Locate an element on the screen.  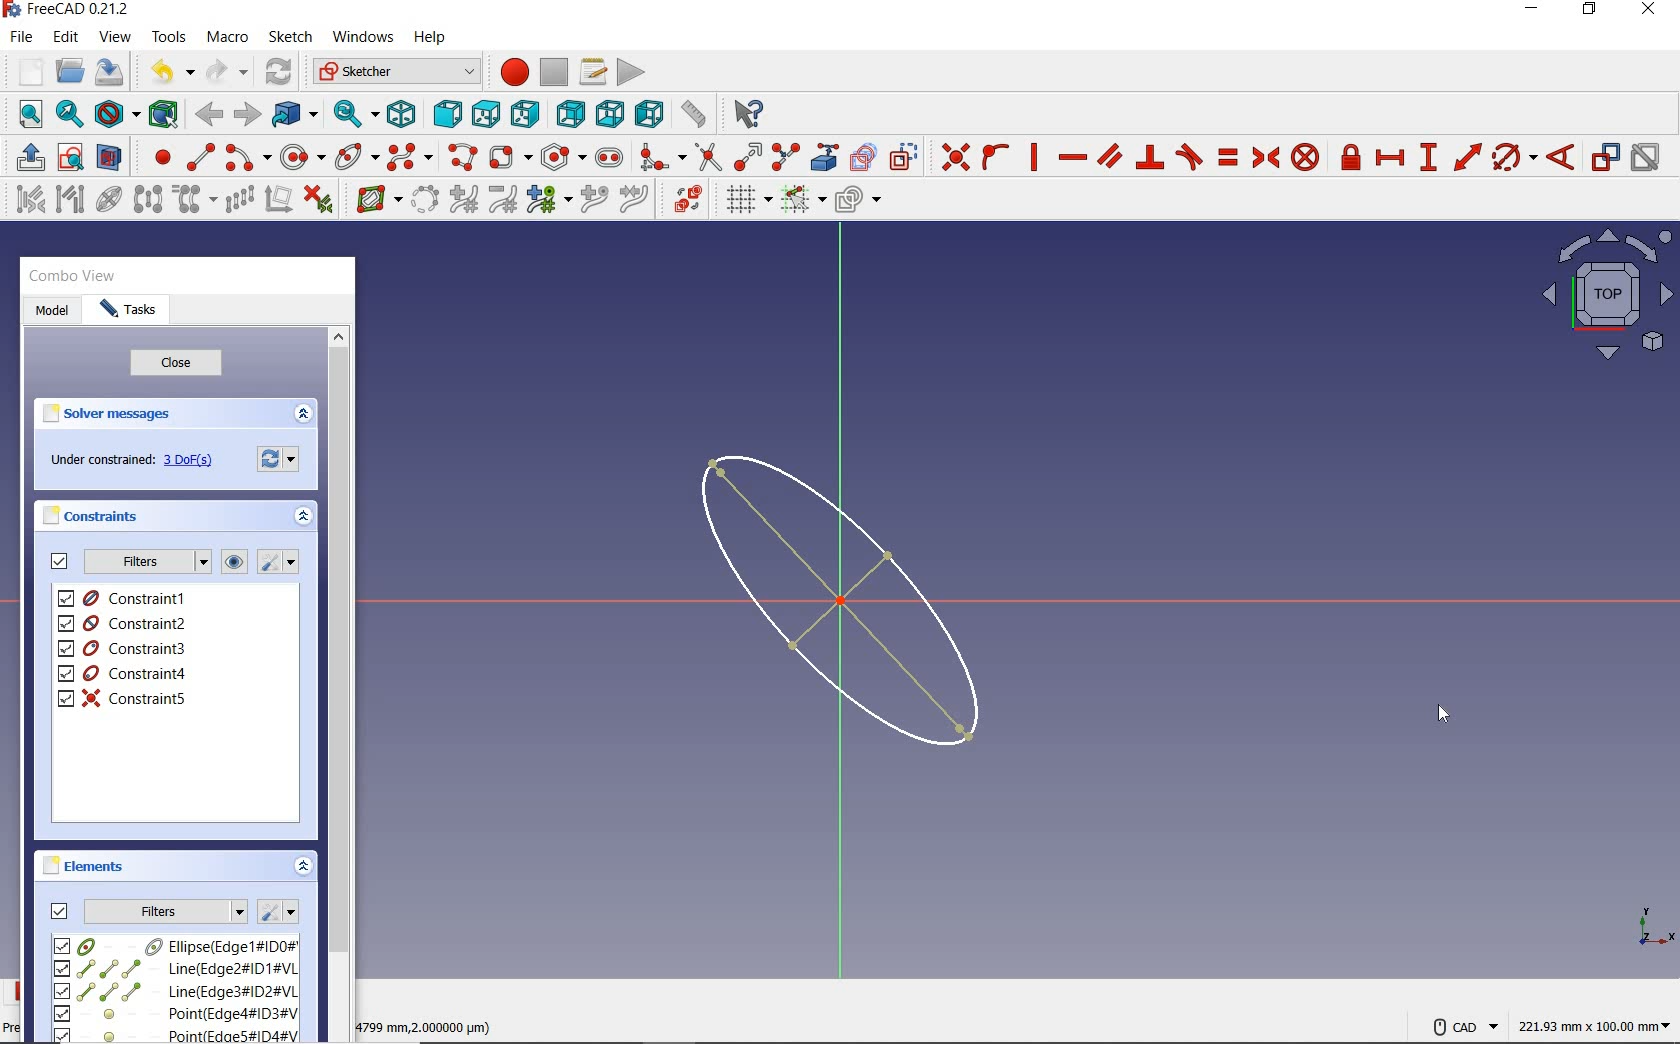
constrin lock is located at coordinates (1352, 157).